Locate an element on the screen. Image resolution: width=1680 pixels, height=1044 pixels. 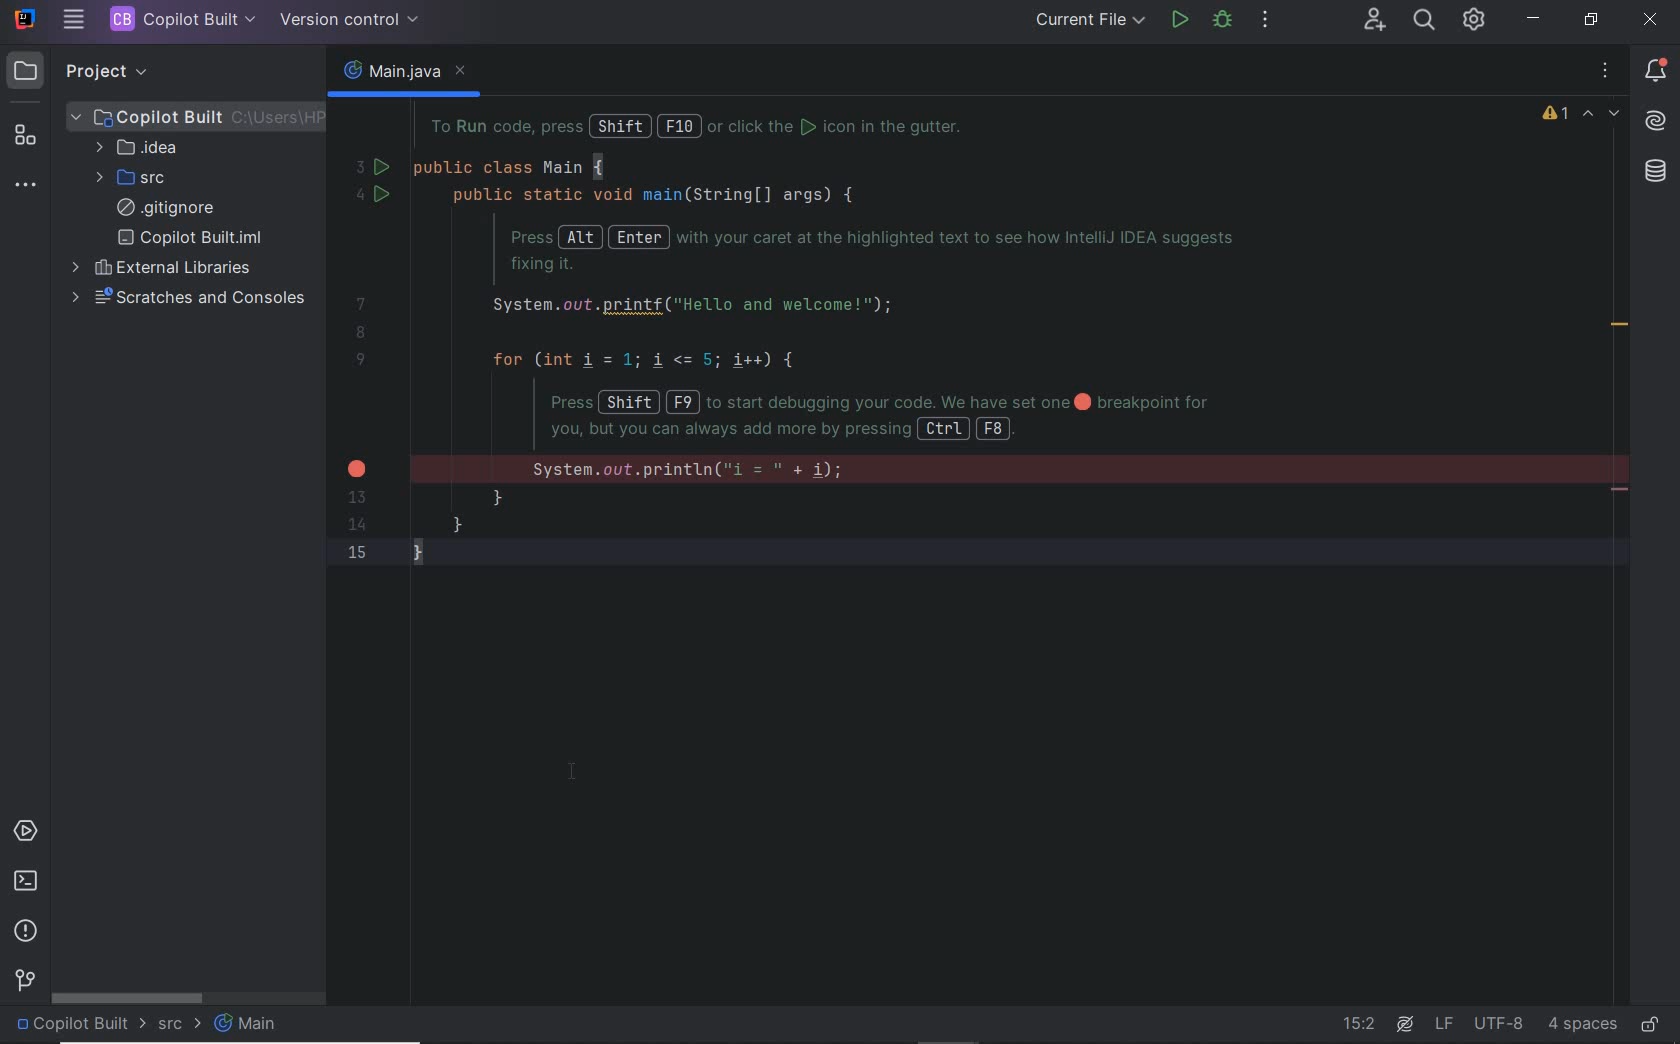
1 warning is located at coordinates (1557, 116).